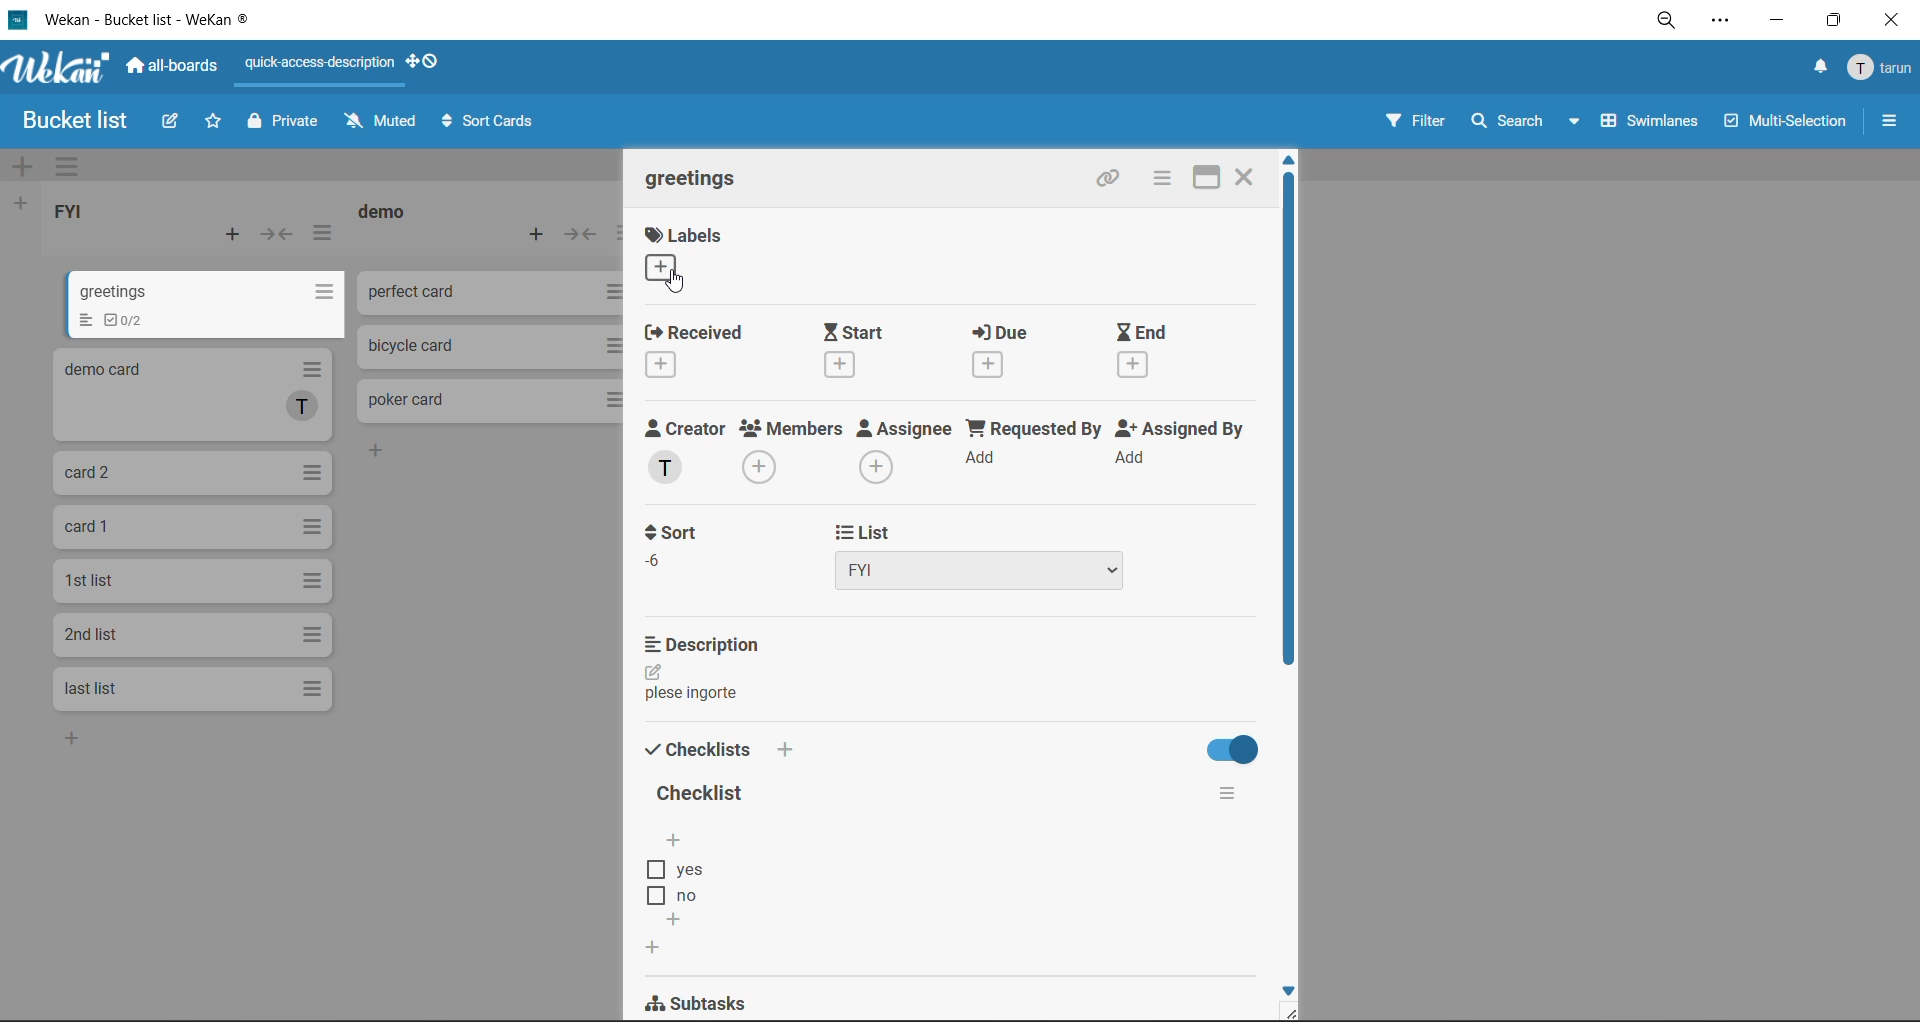 The height and width of the screenshot is (1022, 1920). Describe the element at coordinates (1893, 20) in the screenshot. I see `close` at that location.